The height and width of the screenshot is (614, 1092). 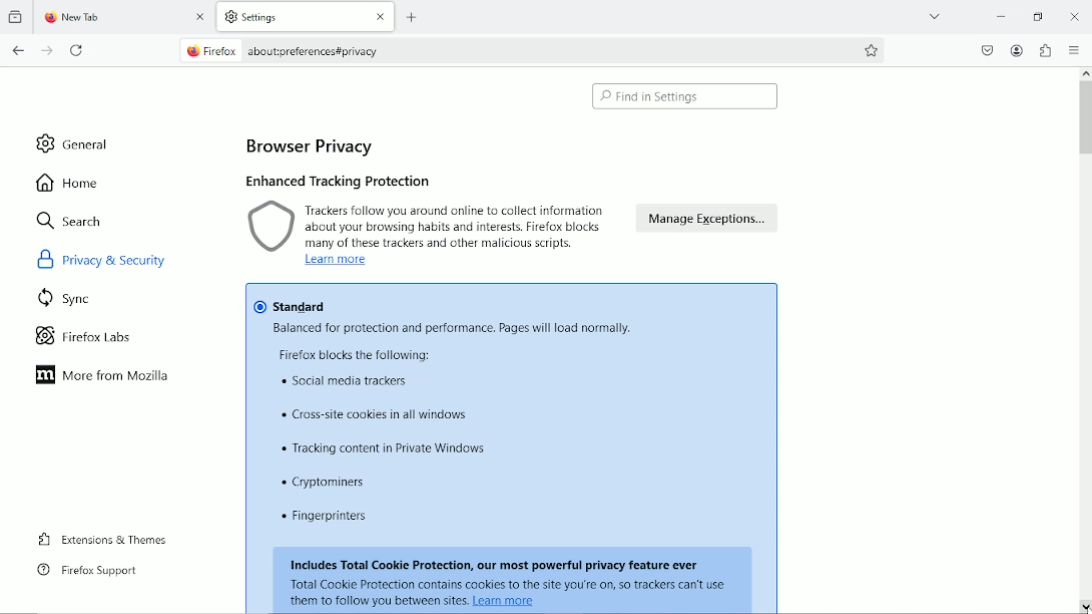 What do you see at coordinates (78, 51) in the screenshot?
I see `reload current tab` at bounding box center [78, 51].